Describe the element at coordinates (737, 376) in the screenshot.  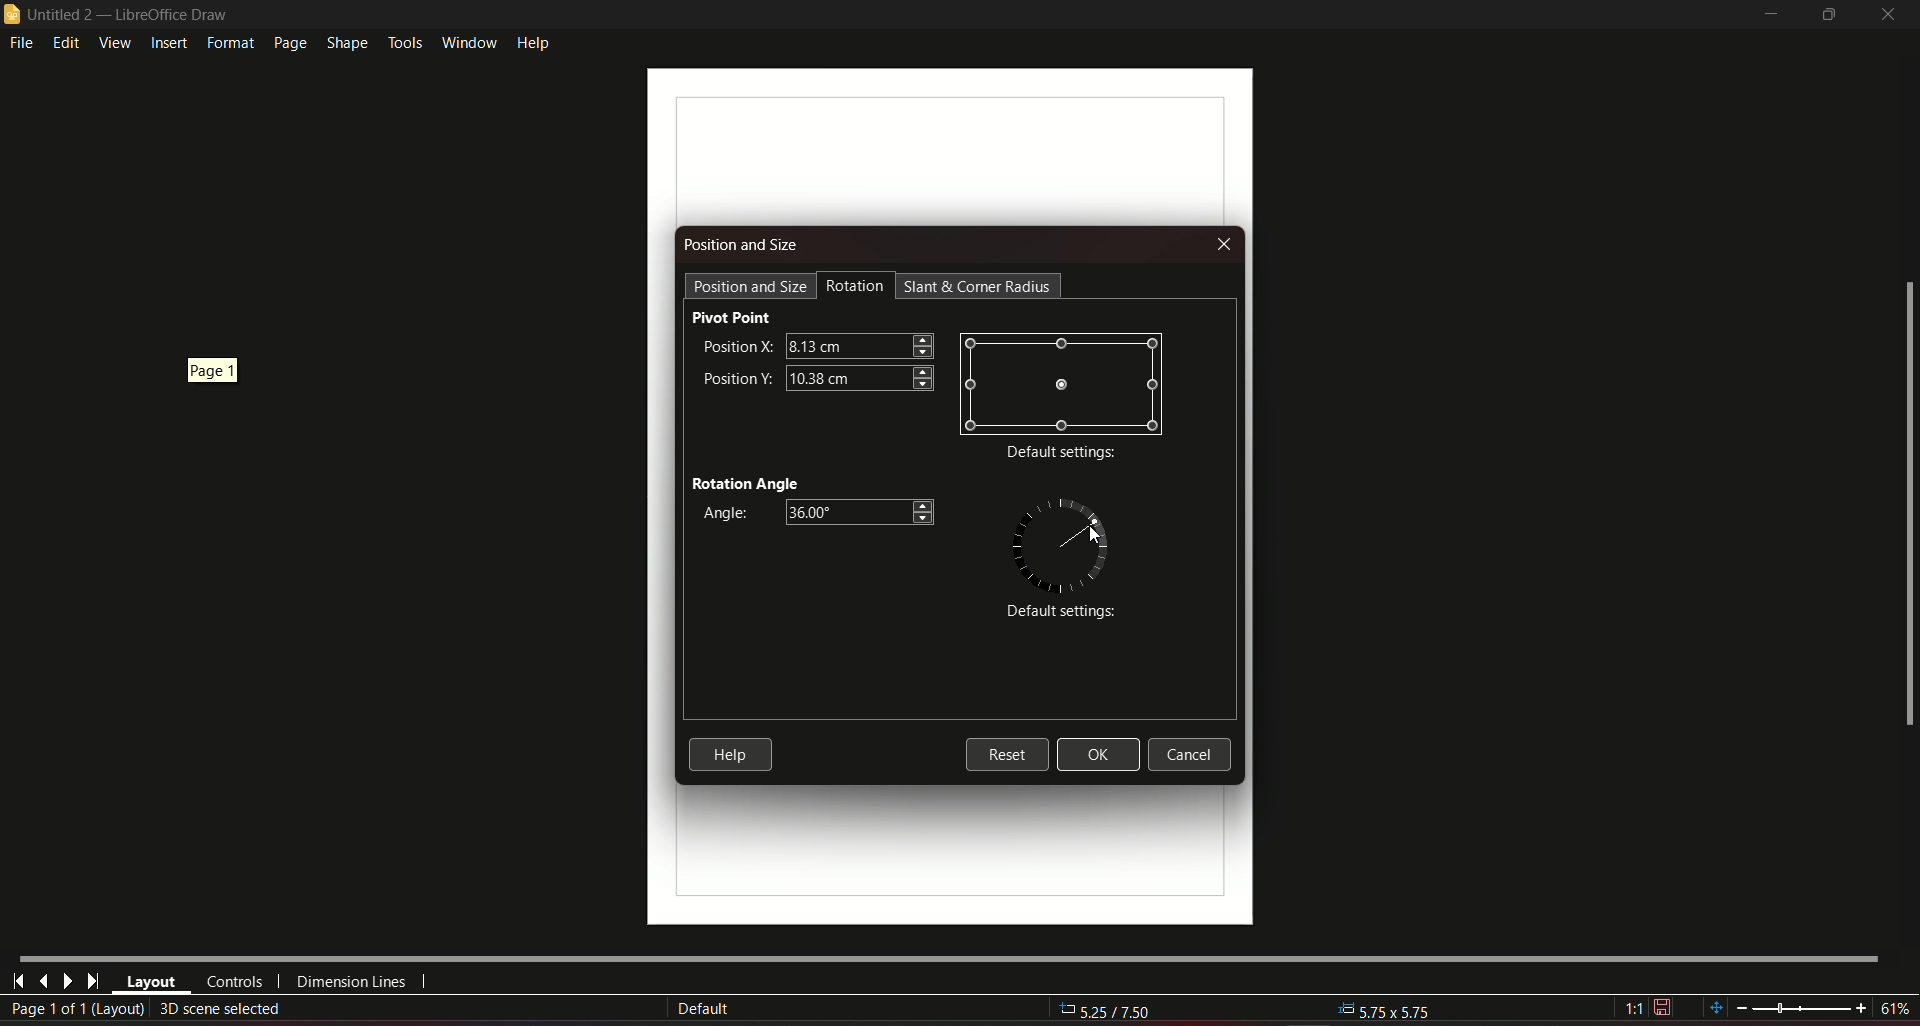
I see `Position Y` at that location.